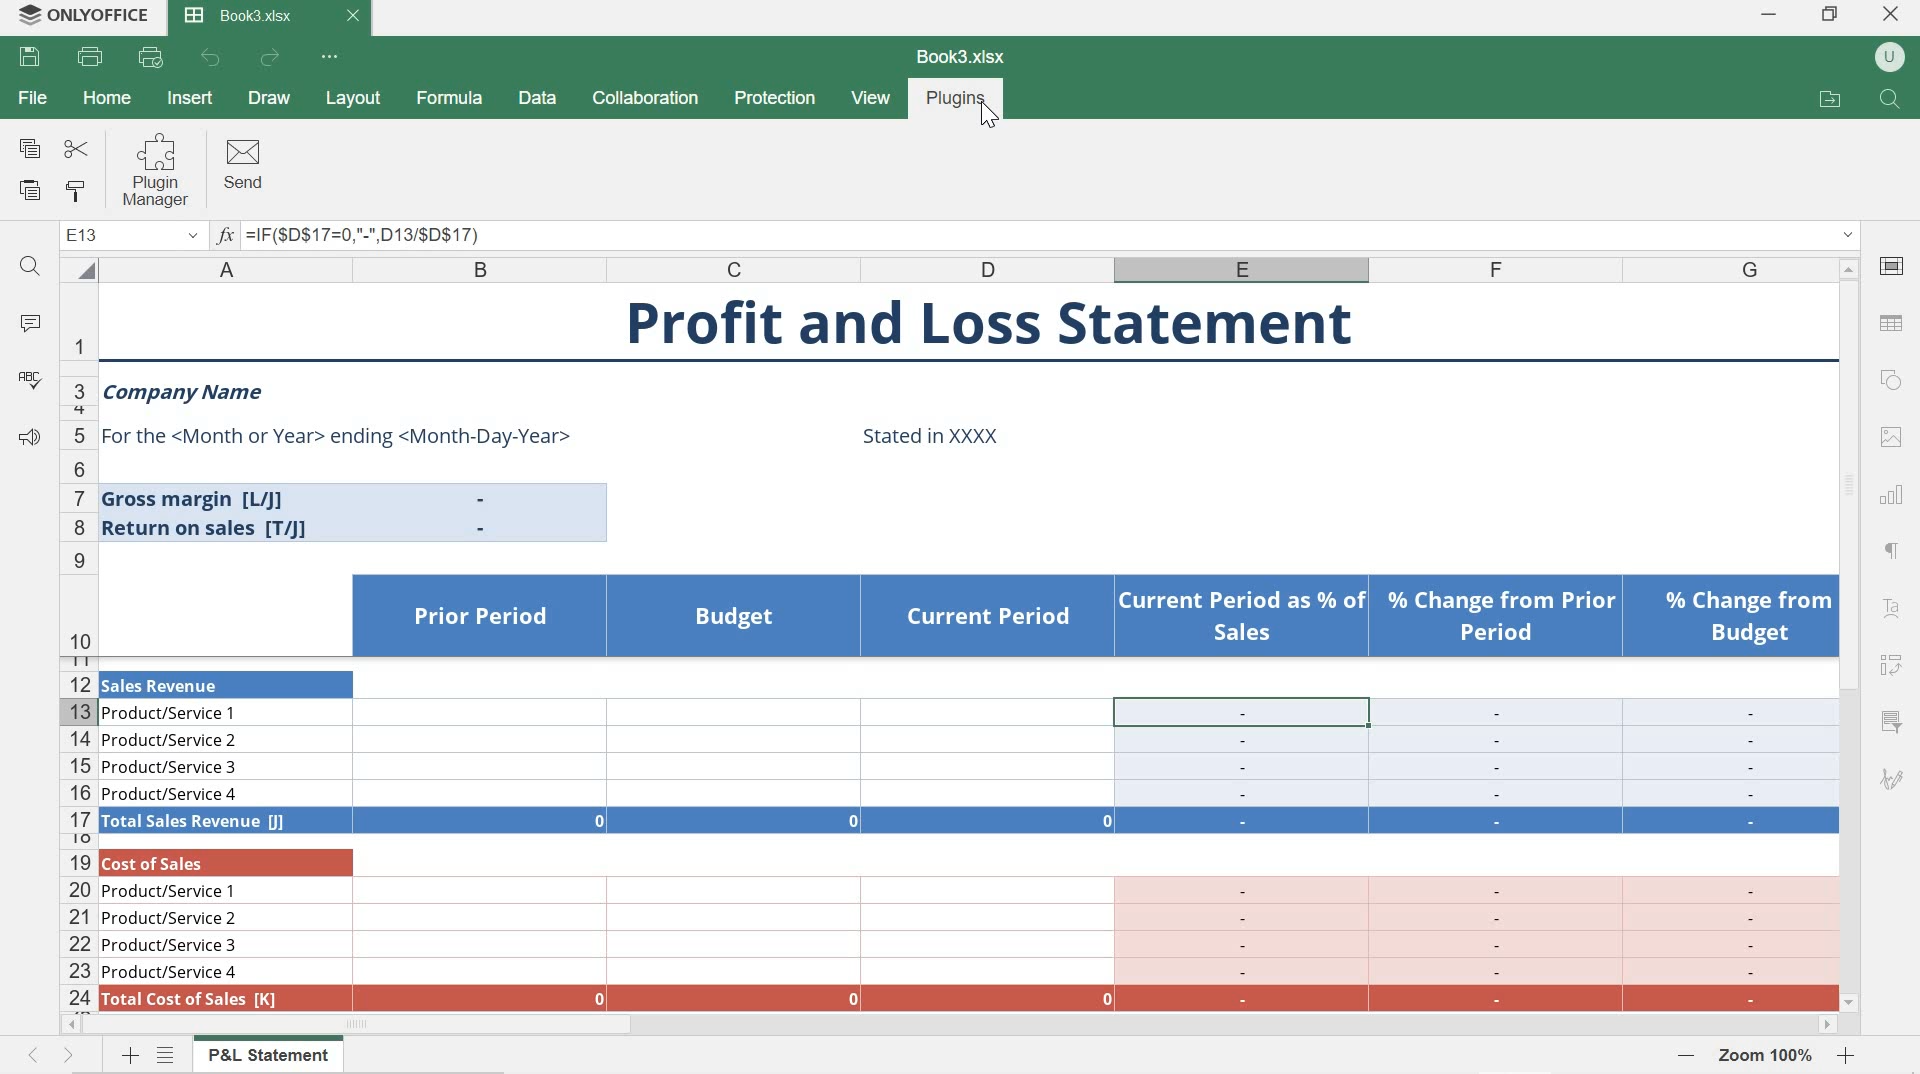 The height and width of the screenshot is (1074, 1920). Describe the element at coordinates (1896, 320) in the screenshot. I see `table` at that location.